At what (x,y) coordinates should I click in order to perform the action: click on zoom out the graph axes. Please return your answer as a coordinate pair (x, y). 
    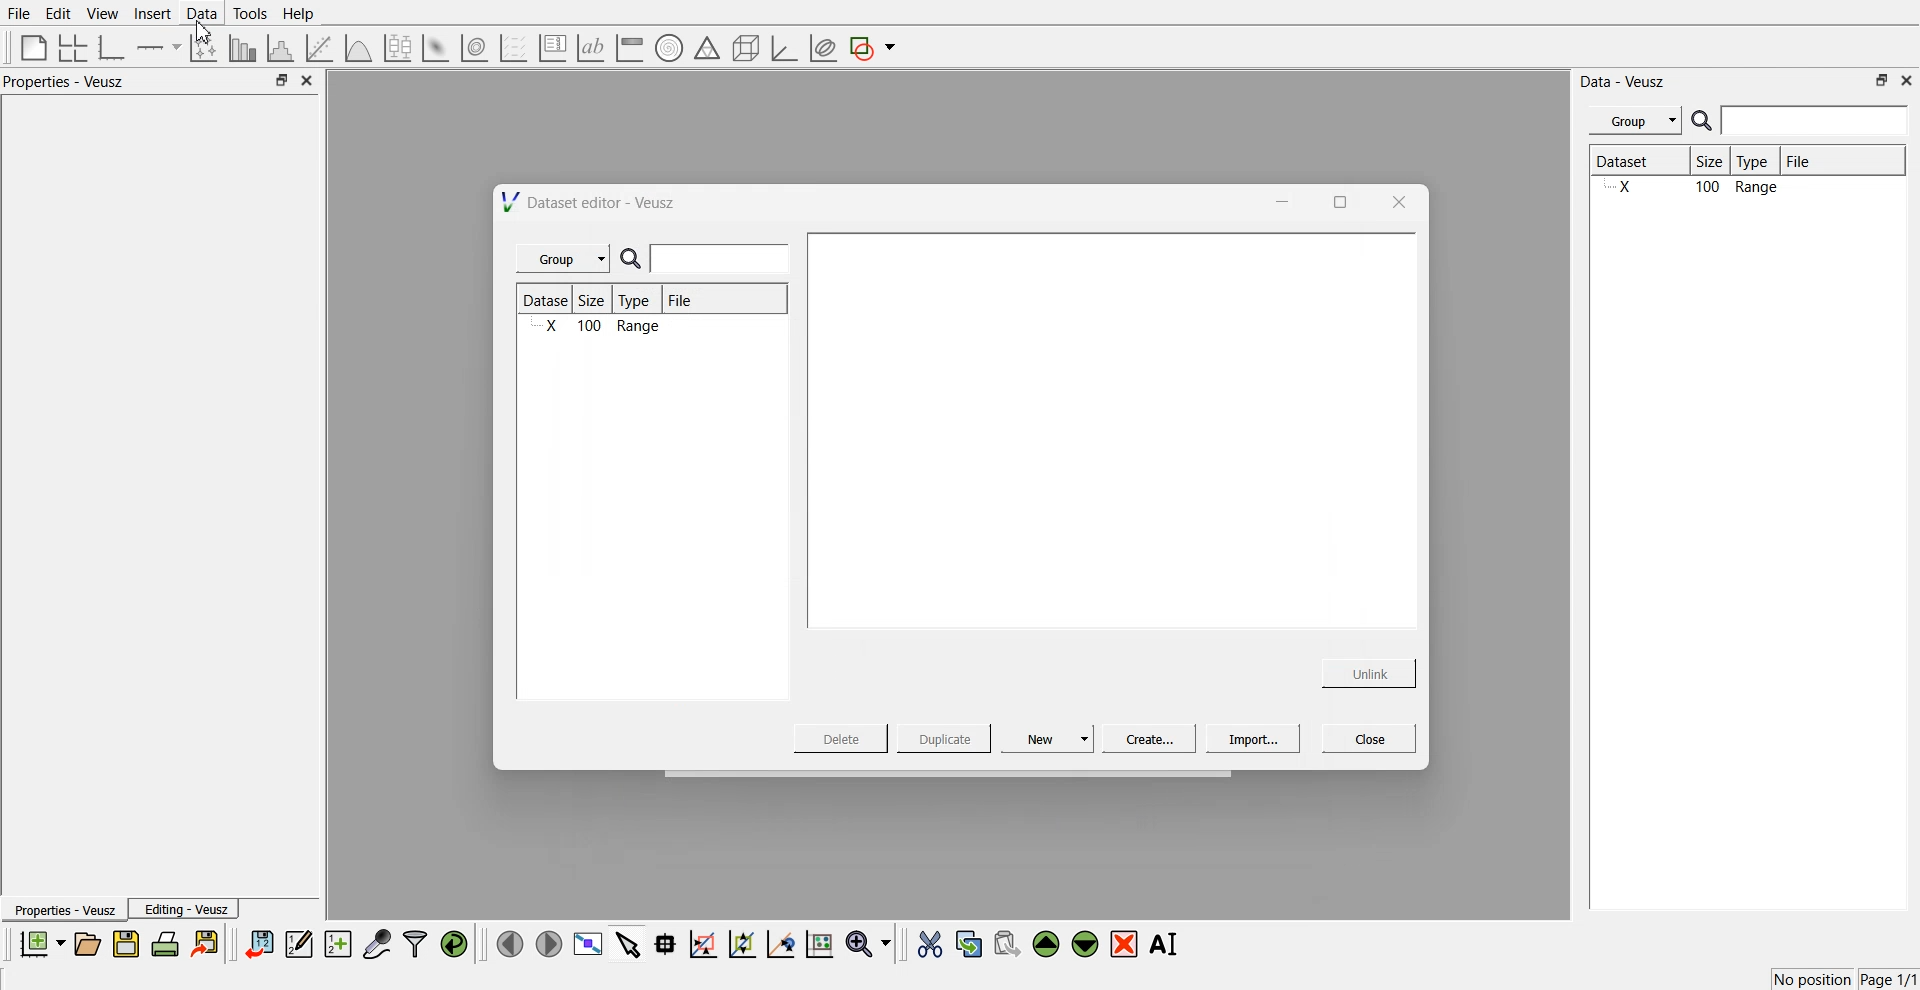
    Looking at the image, I should click on (740, 943).